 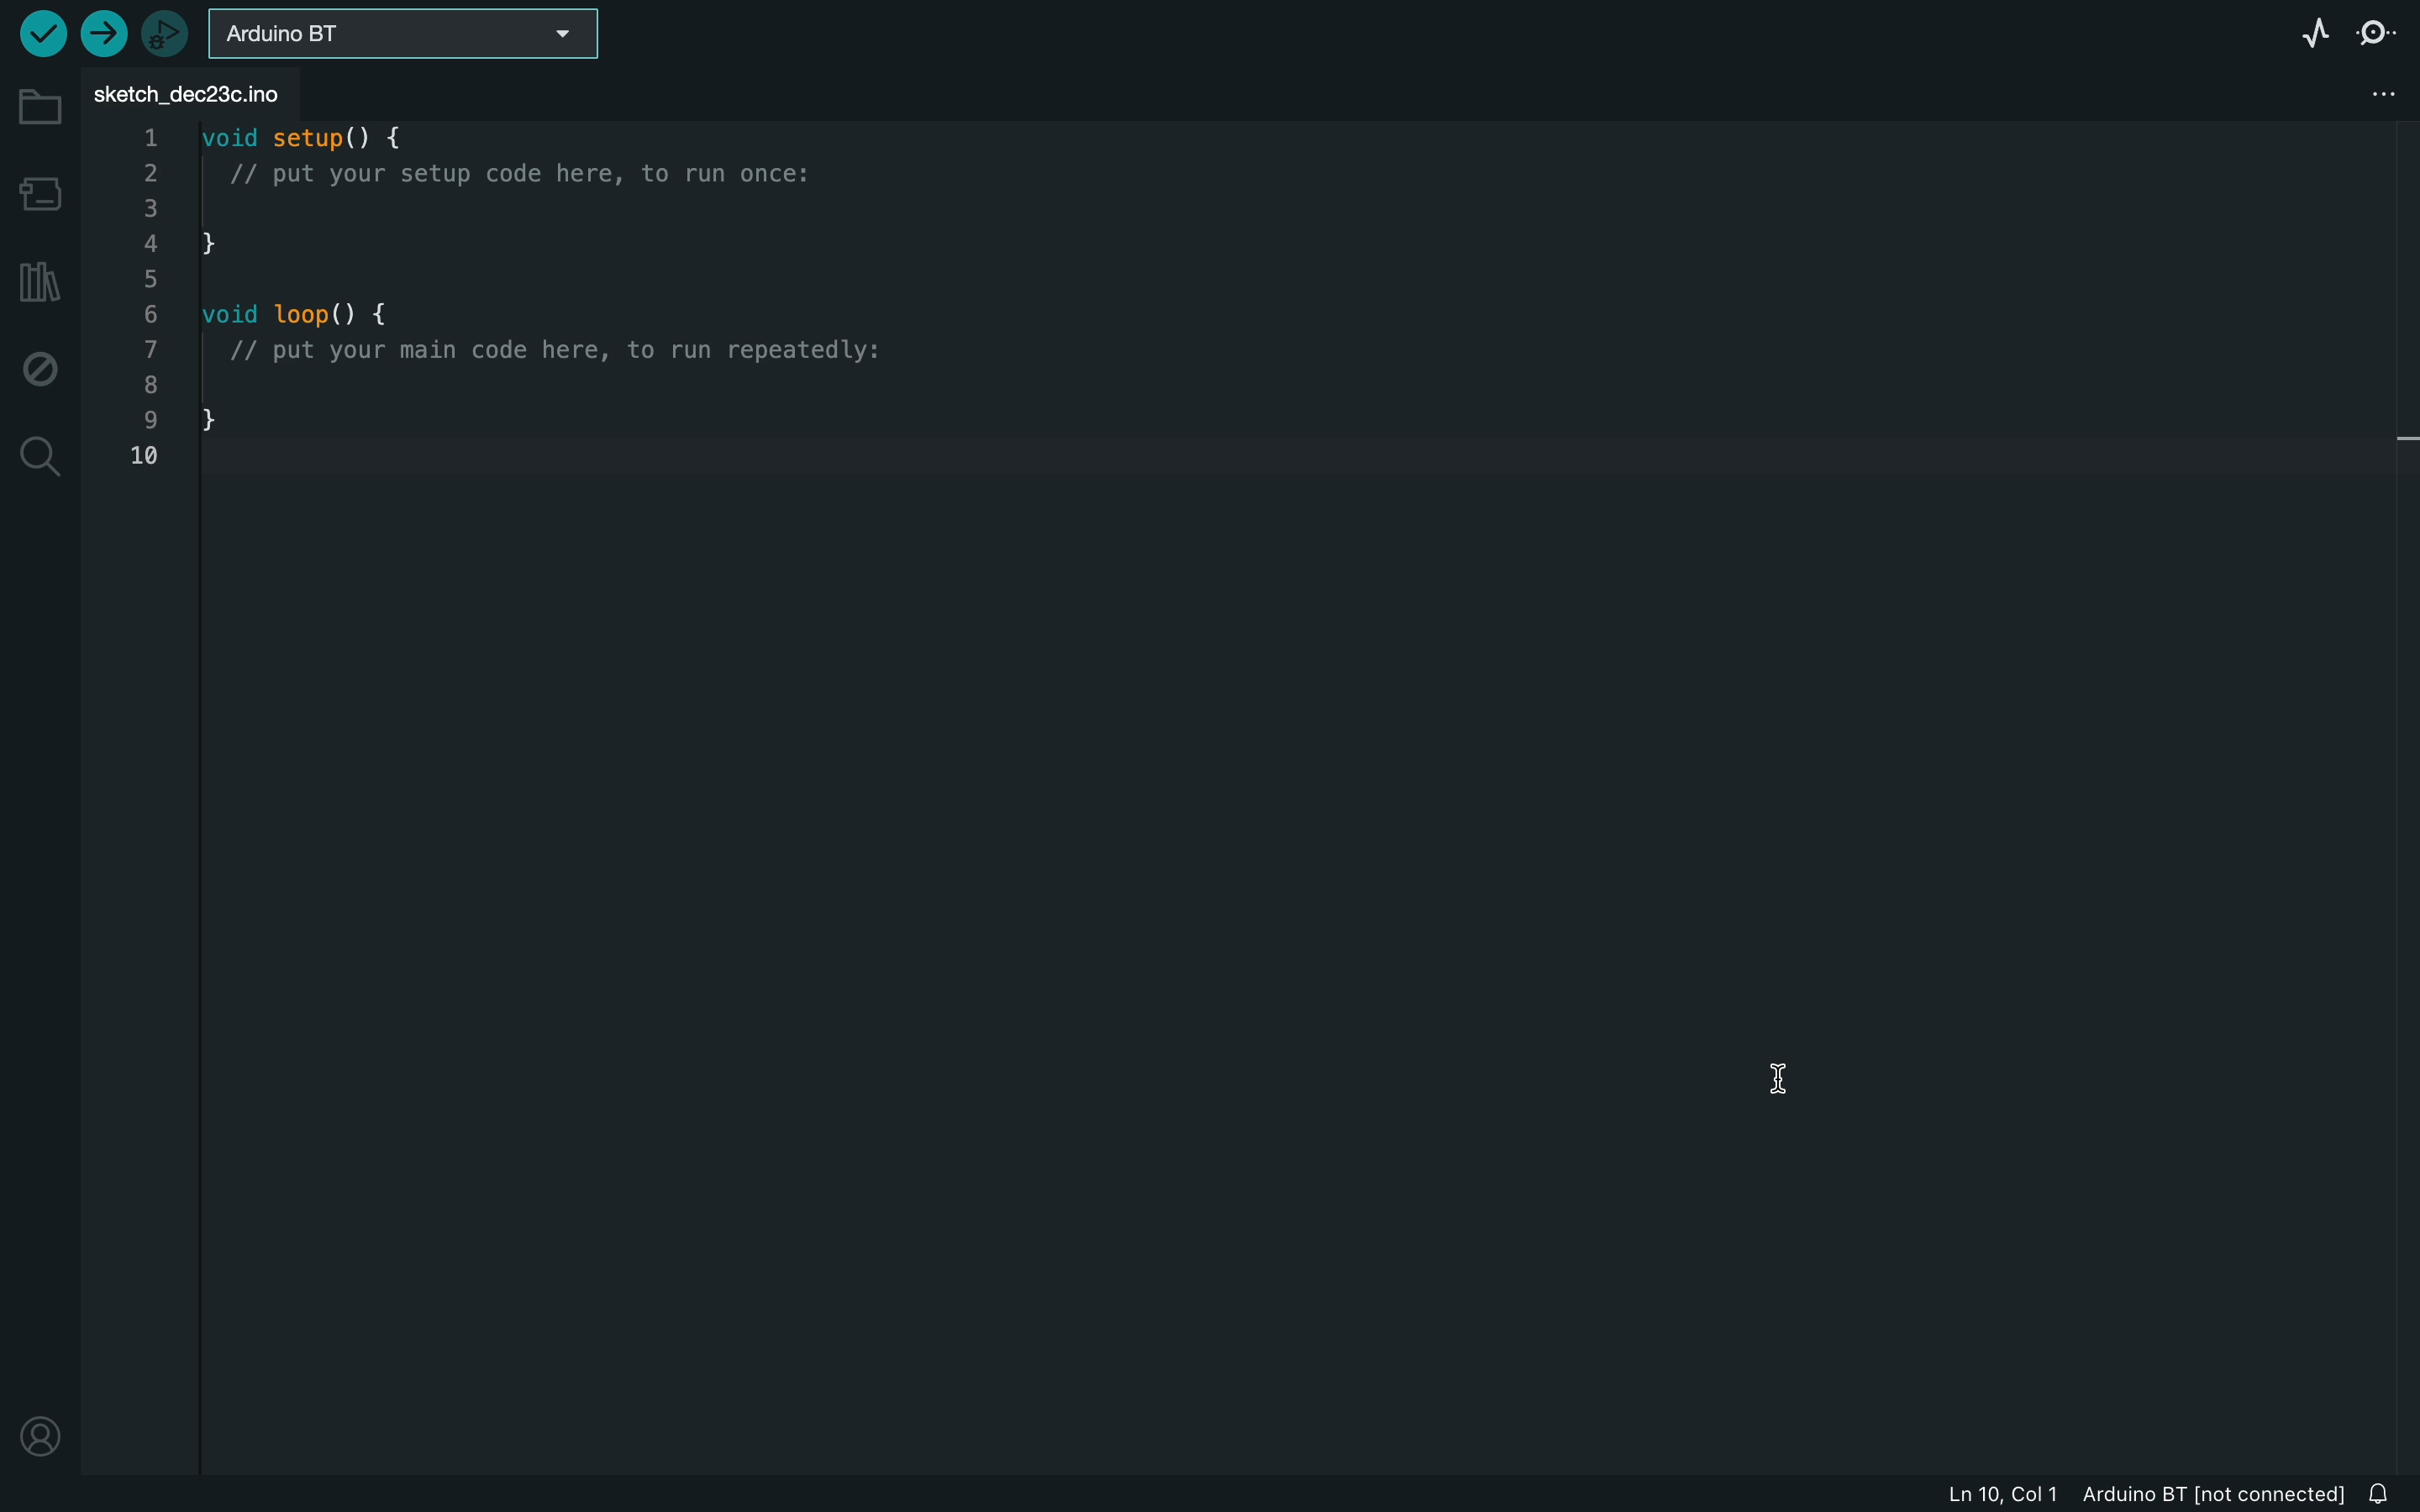 What do you see at coordinates (2113, 1495) in the screenshot?
I see `file information` at bounding box center [2113, 1495].